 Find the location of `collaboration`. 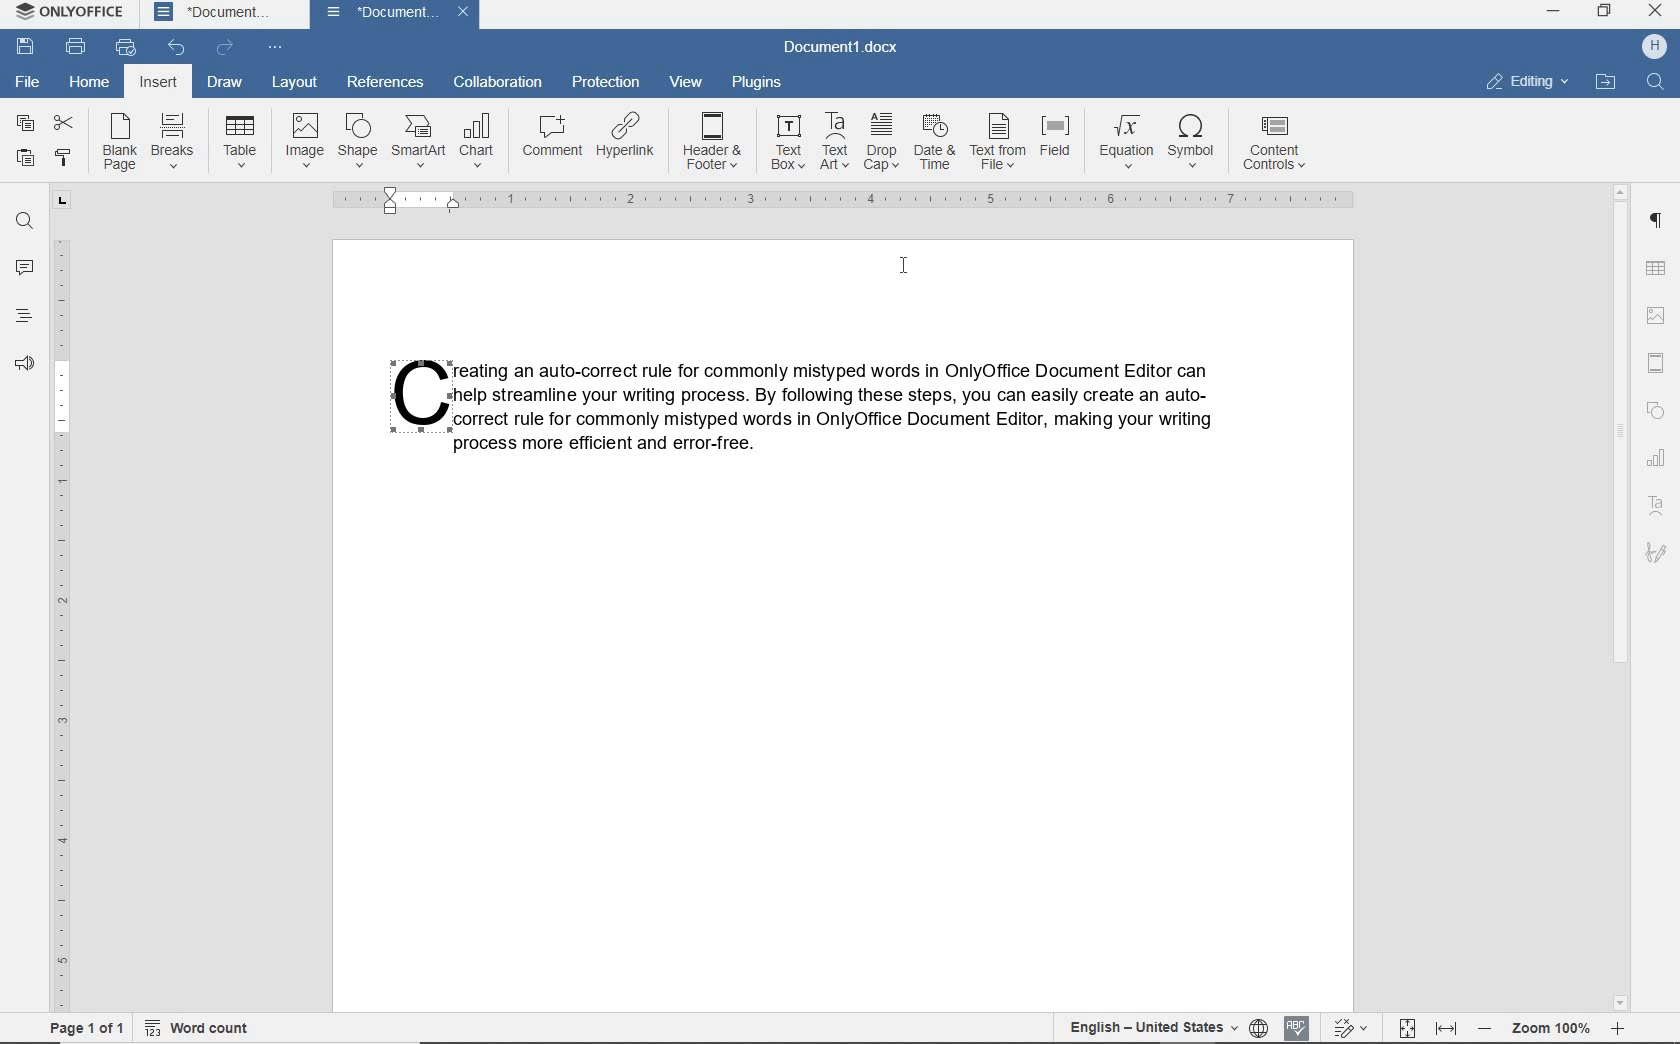

collaboration is located at coordinates (495, 86).